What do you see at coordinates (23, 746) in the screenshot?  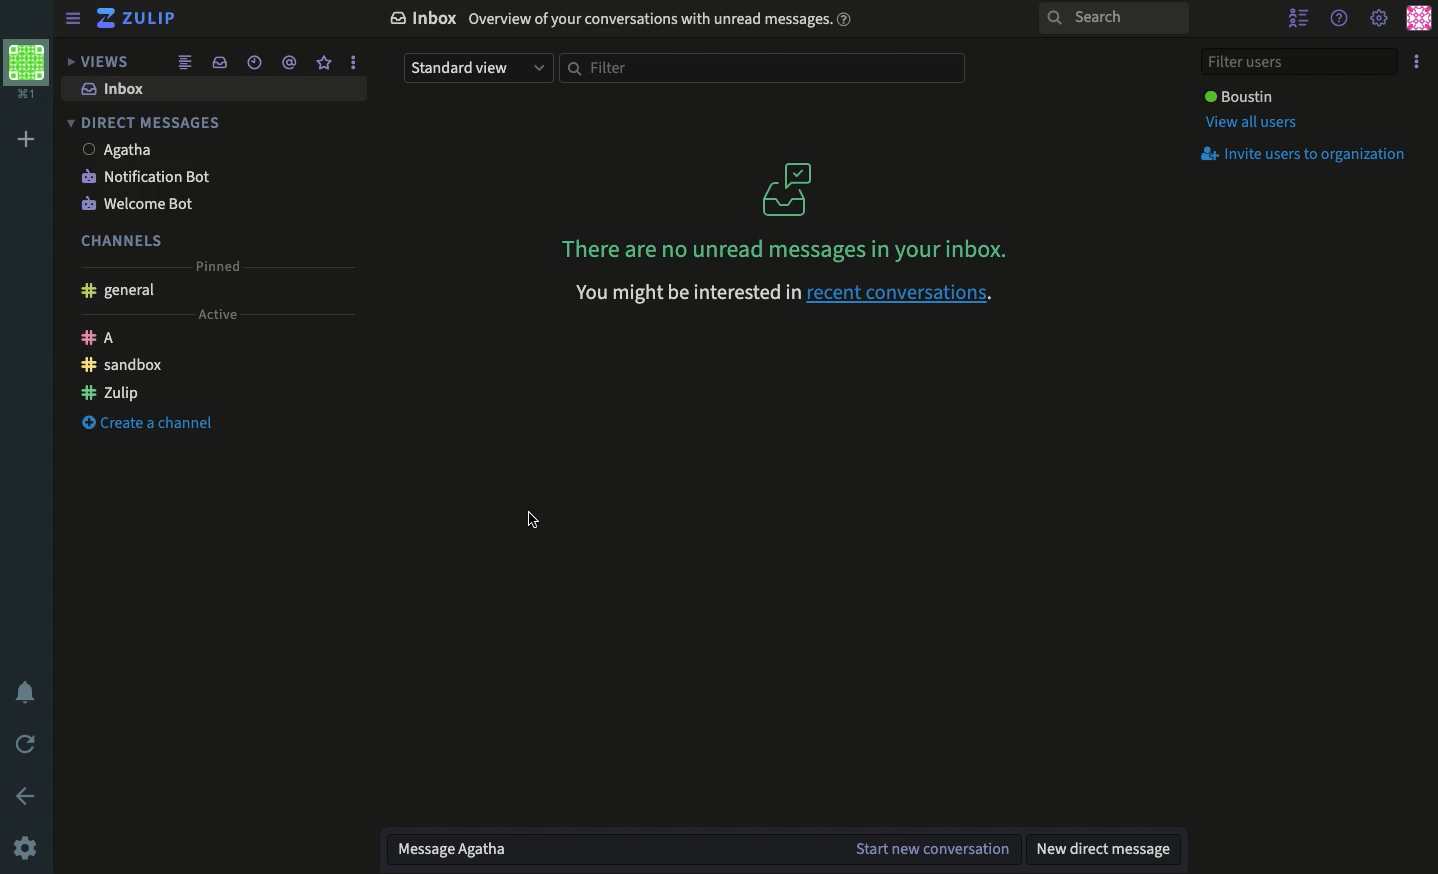 I see `Refresh` at bounding box center [23, 746].